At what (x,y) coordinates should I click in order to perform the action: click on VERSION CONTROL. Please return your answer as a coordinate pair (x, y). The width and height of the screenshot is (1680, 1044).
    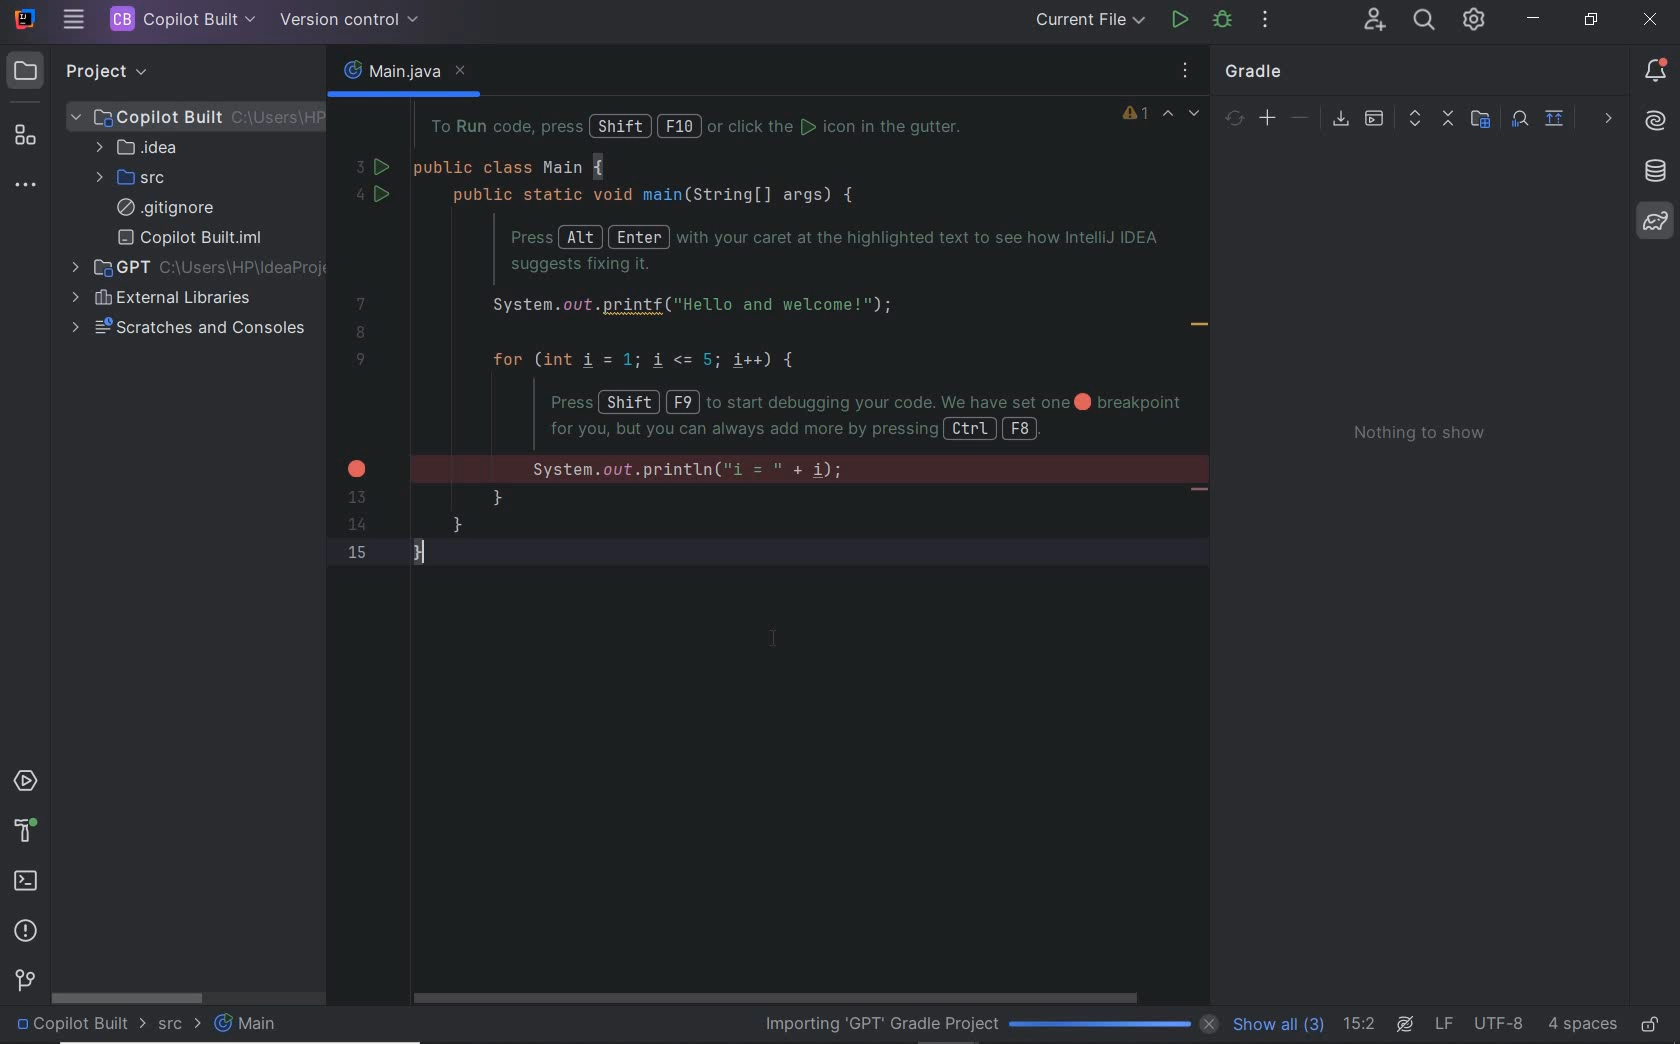
    Looking at the image, I should click on (350, 22).